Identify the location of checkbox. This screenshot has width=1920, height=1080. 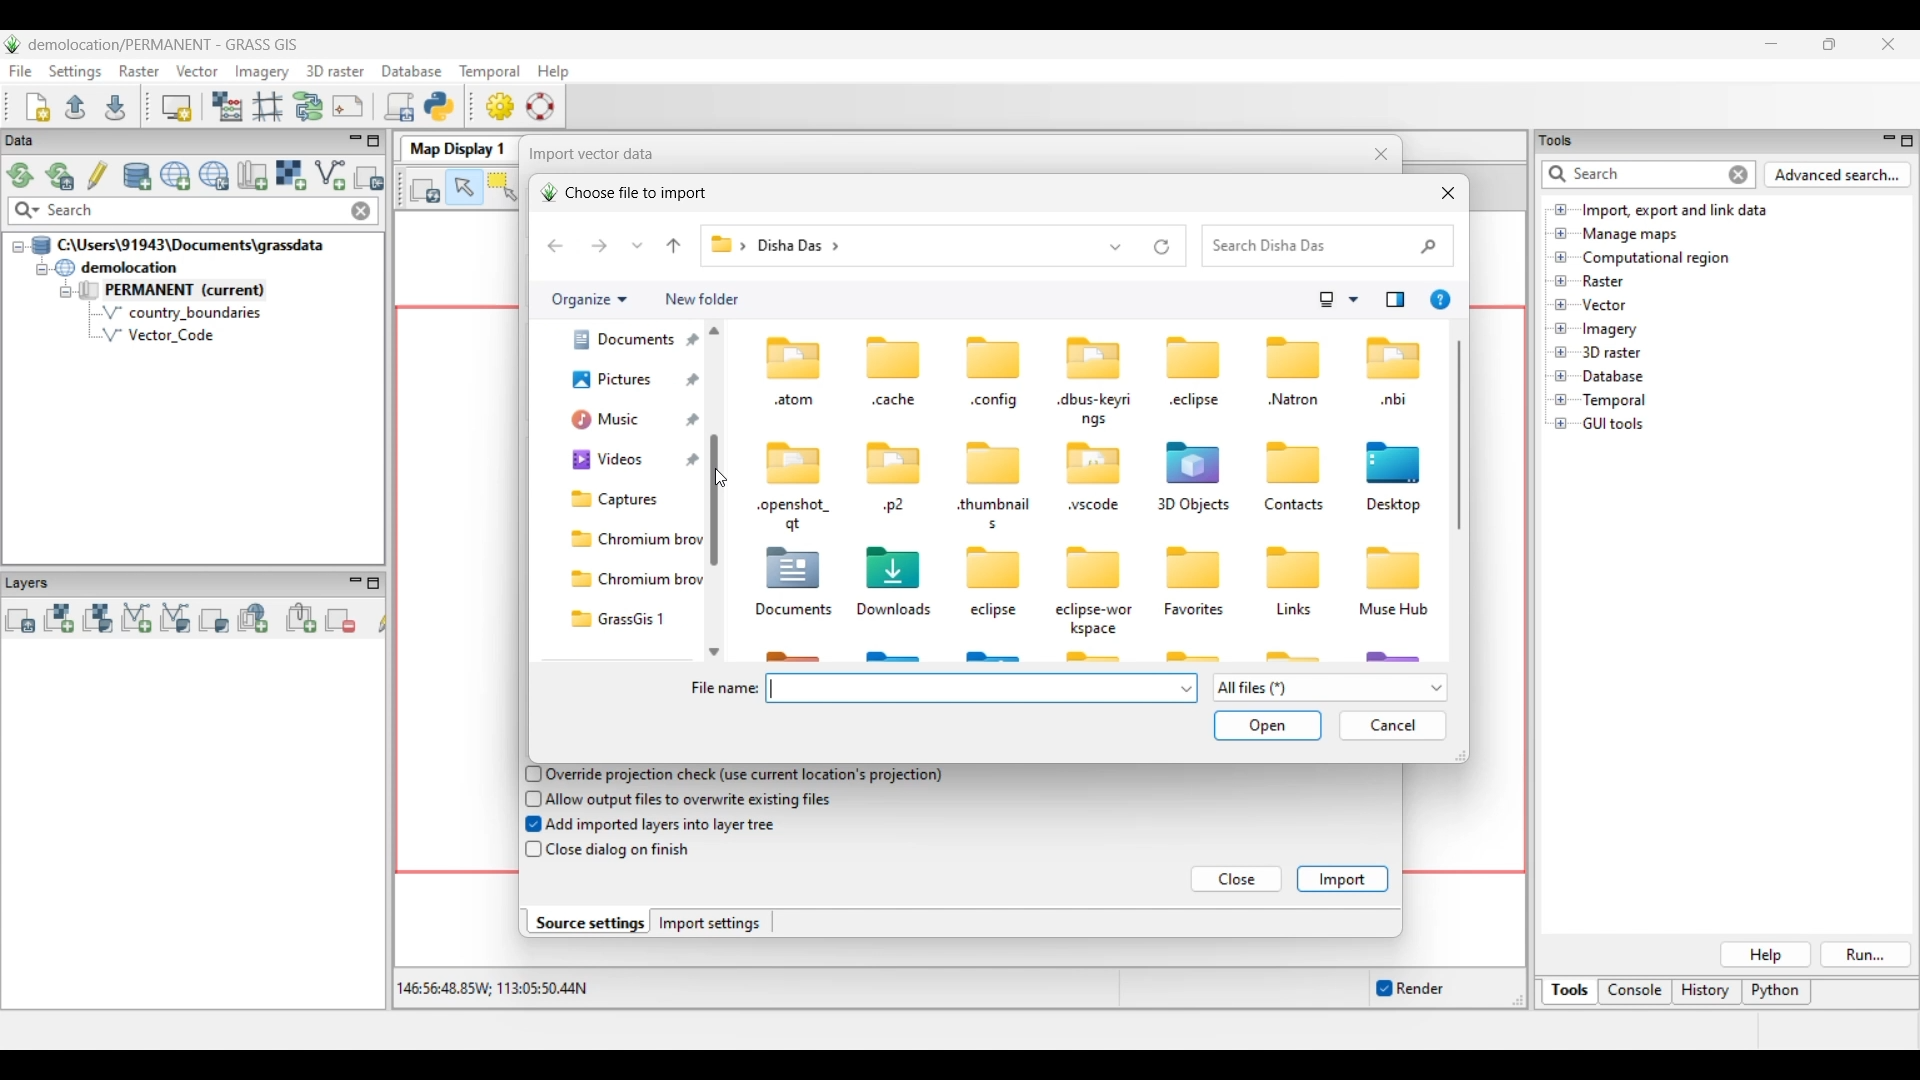
(529, 773).